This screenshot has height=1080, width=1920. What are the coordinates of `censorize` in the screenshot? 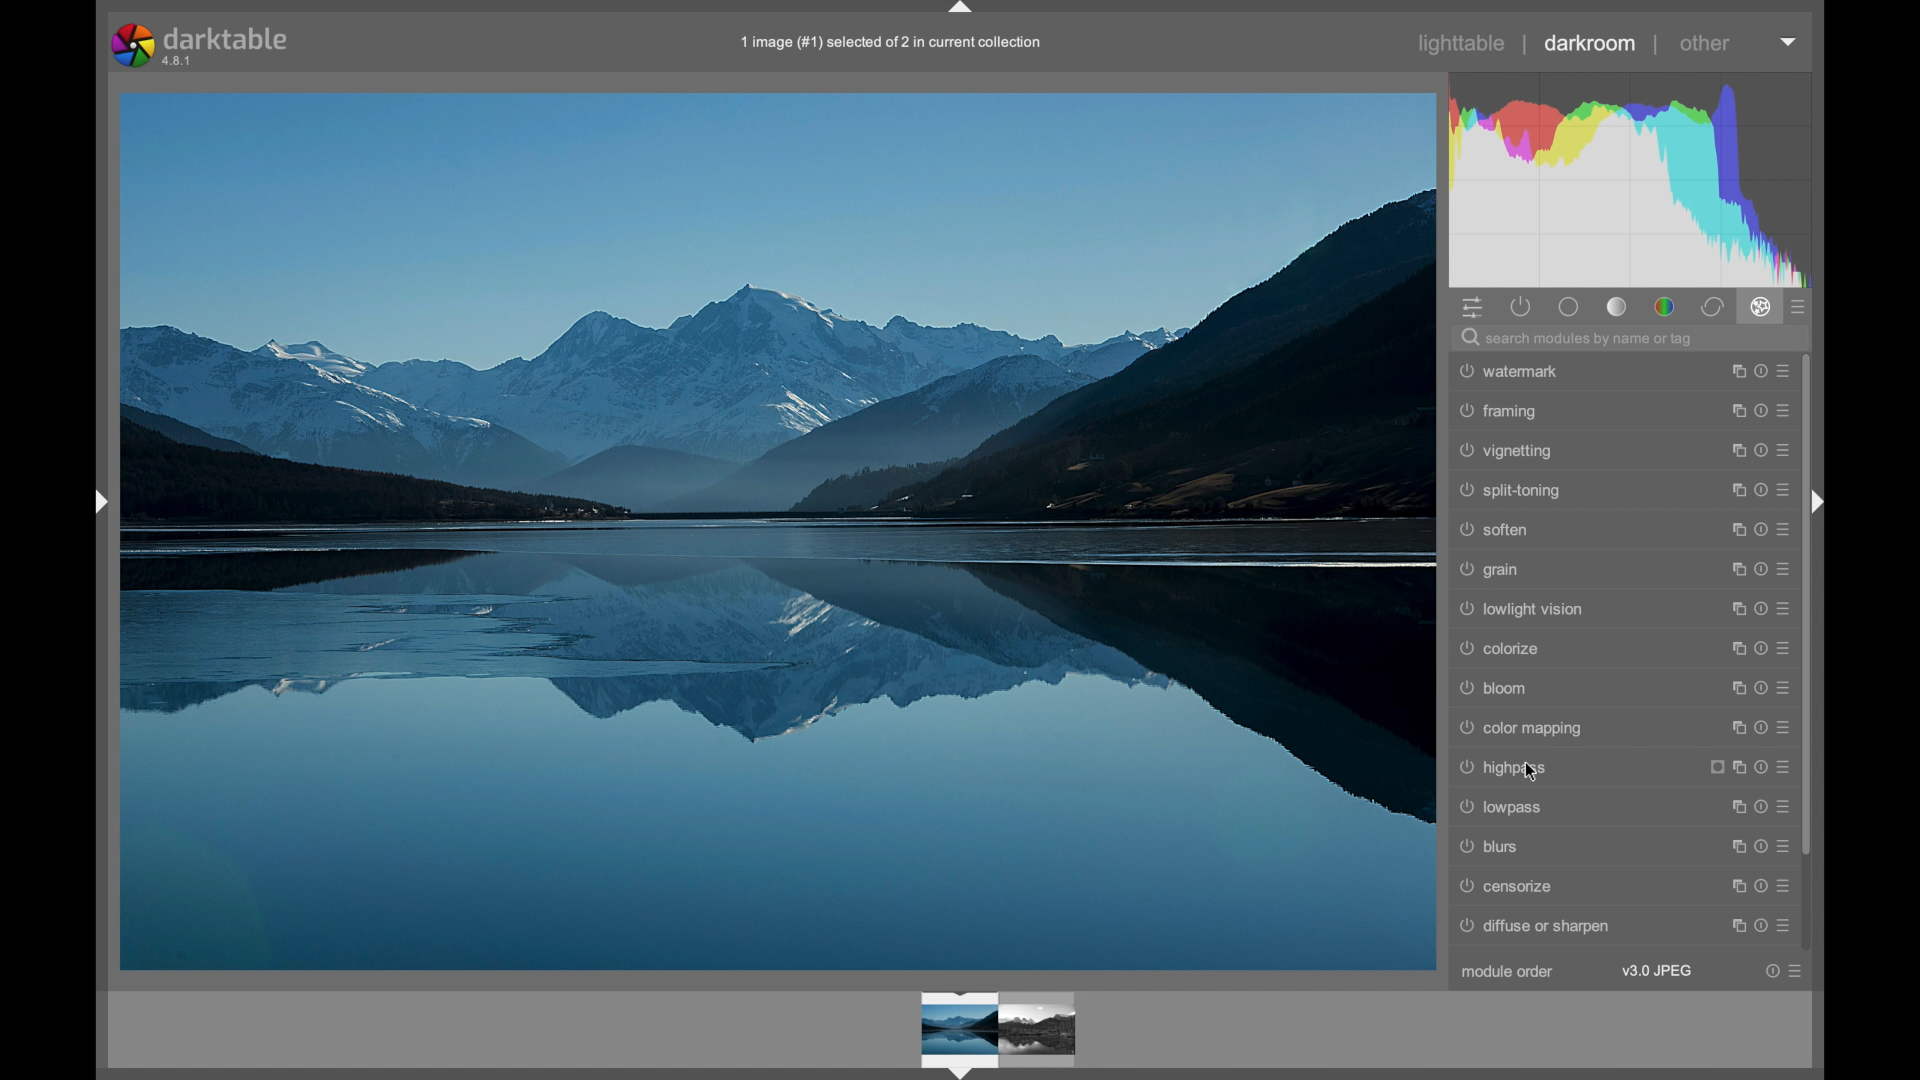 It's located at (1508, 887).